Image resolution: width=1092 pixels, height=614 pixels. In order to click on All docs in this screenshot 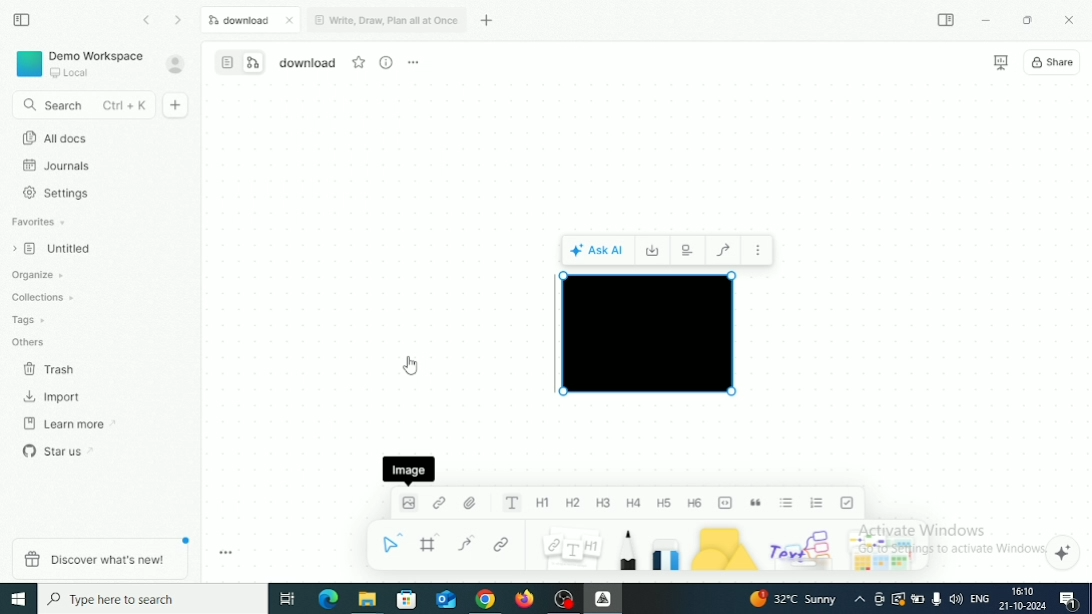, I will do `click(53, 139)`.